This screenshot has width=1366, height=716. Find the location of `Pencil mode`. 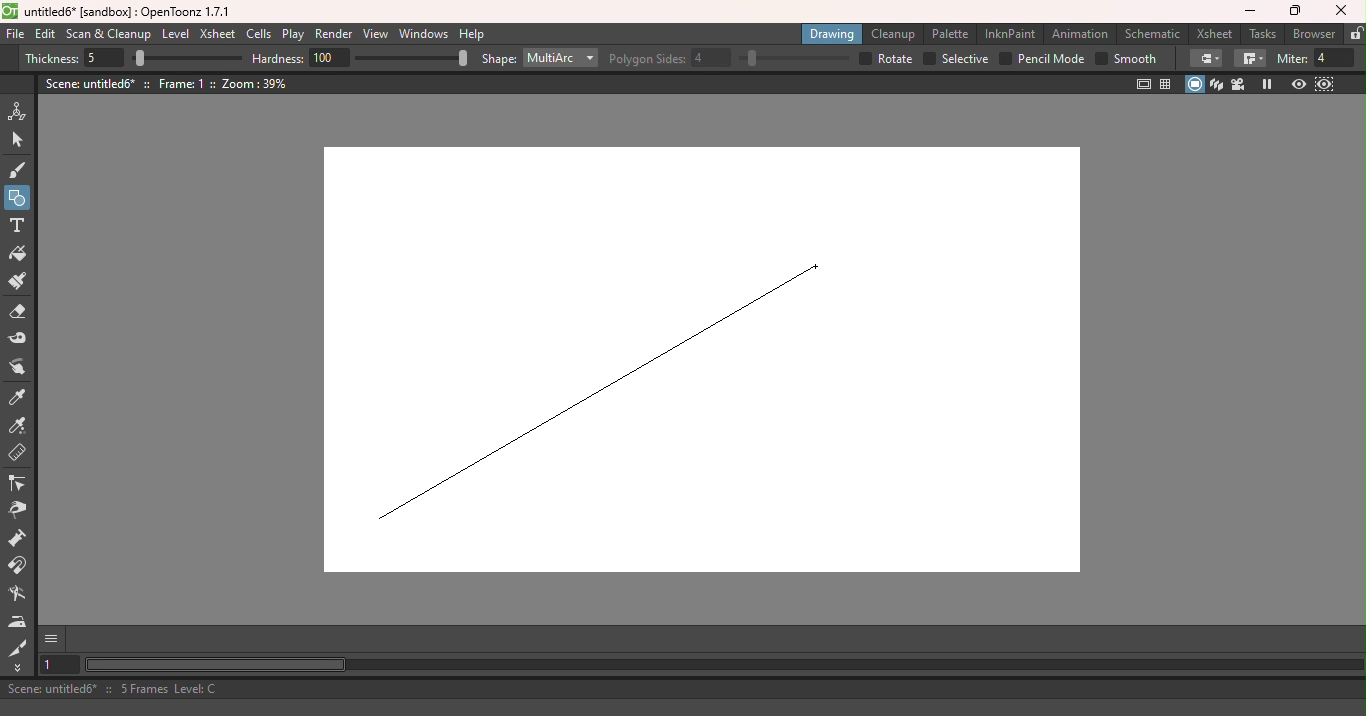

Pencil mode is located at coordinates (1041, 60).